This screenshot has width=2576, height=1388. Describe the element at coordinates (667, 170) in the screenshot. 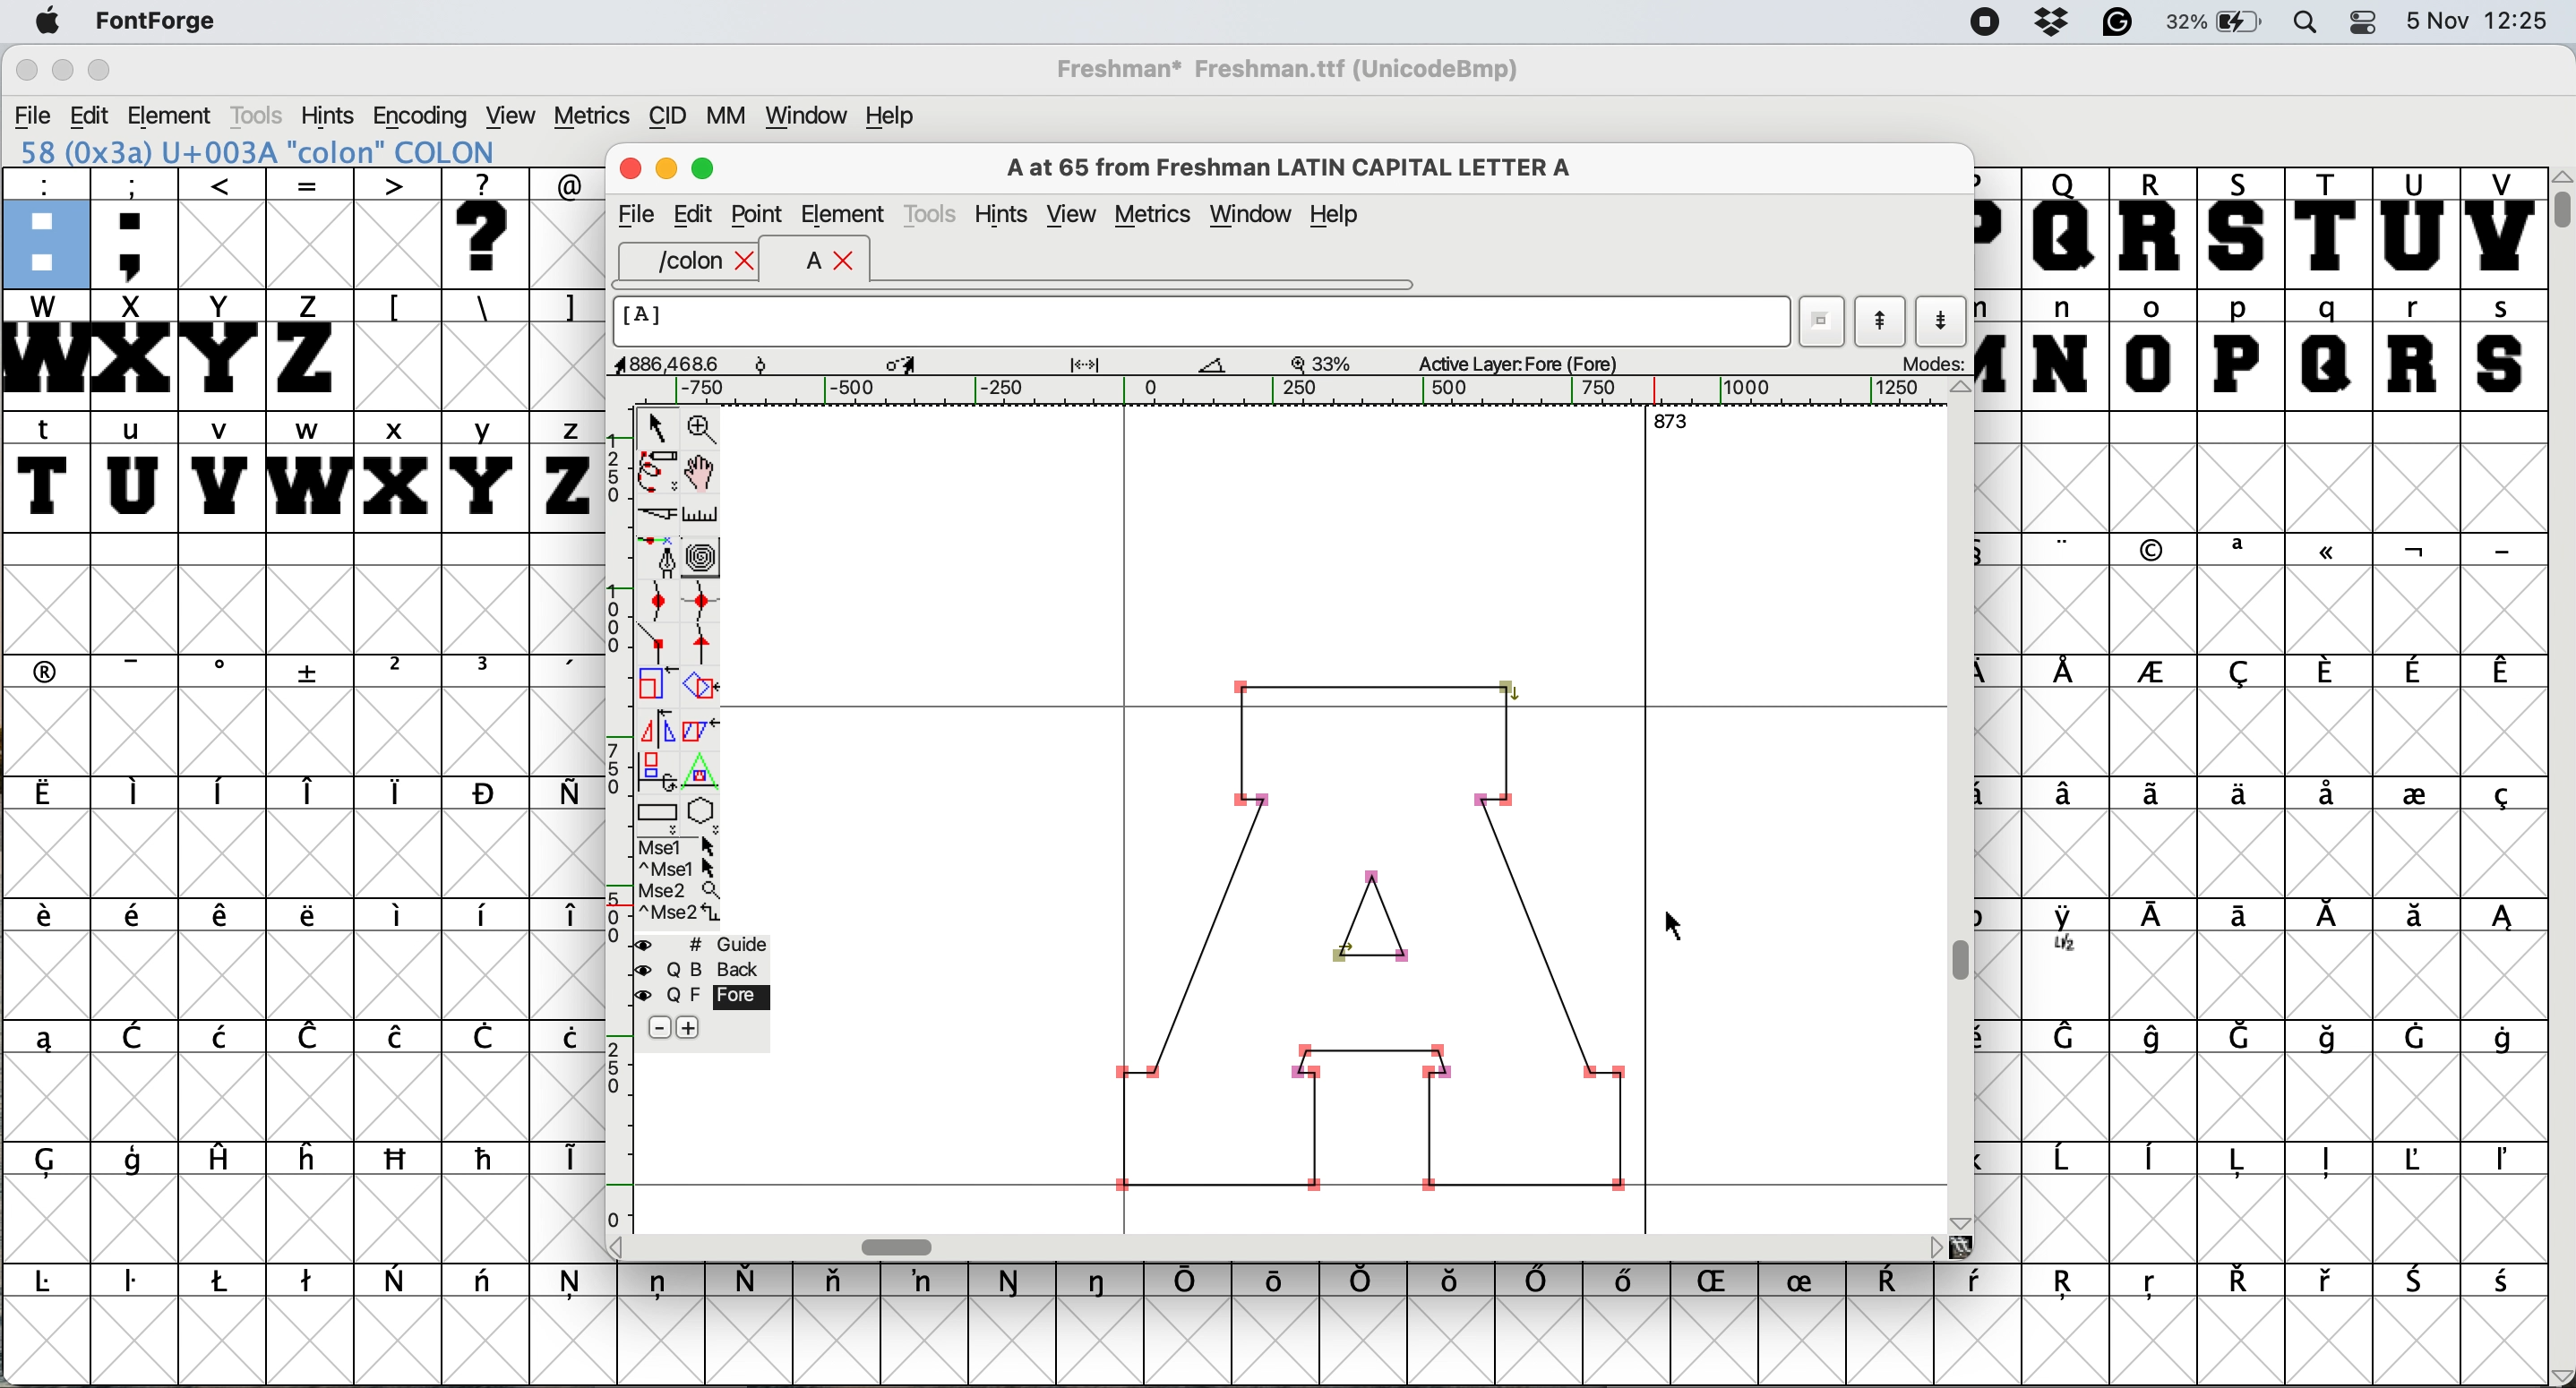

I see `minimise` at that location.